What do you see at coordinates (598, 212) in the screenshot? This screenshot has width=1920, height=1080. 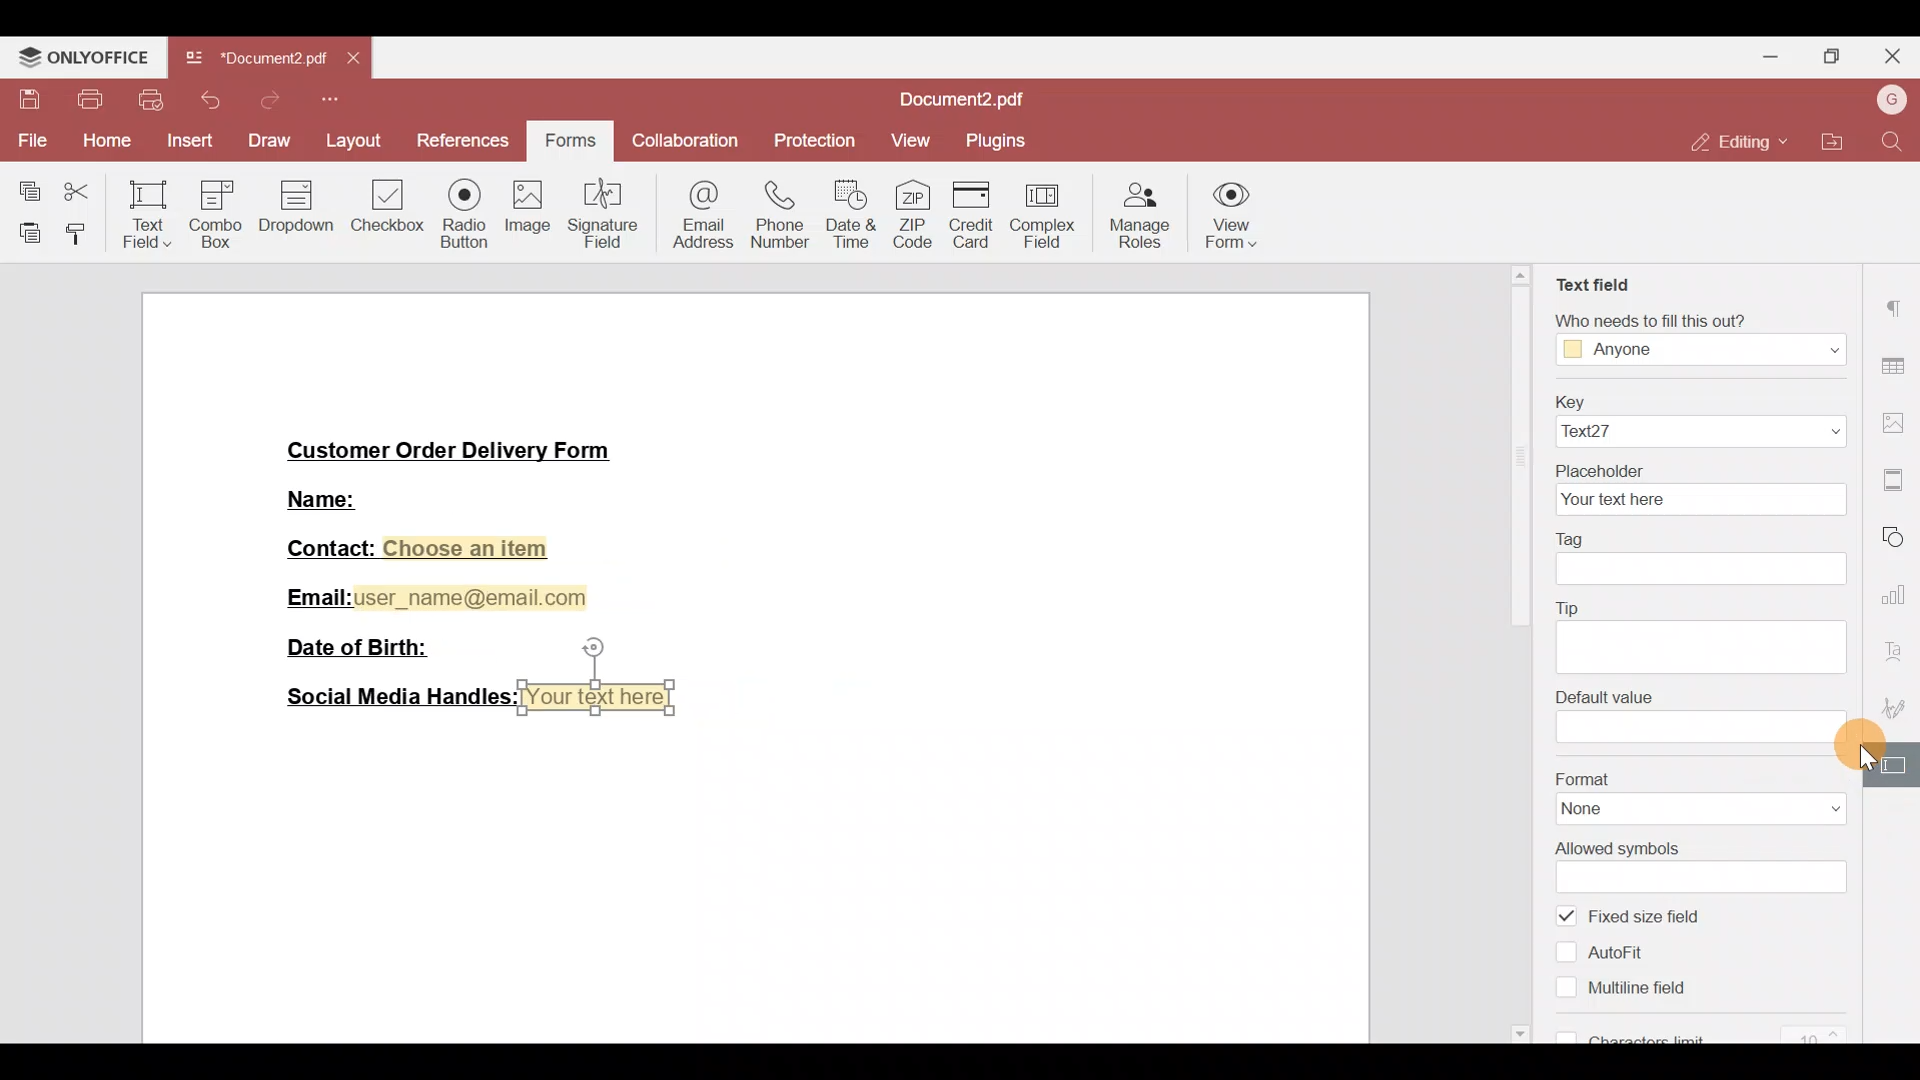 I see `Signature field` at bounding box center [598, 212].